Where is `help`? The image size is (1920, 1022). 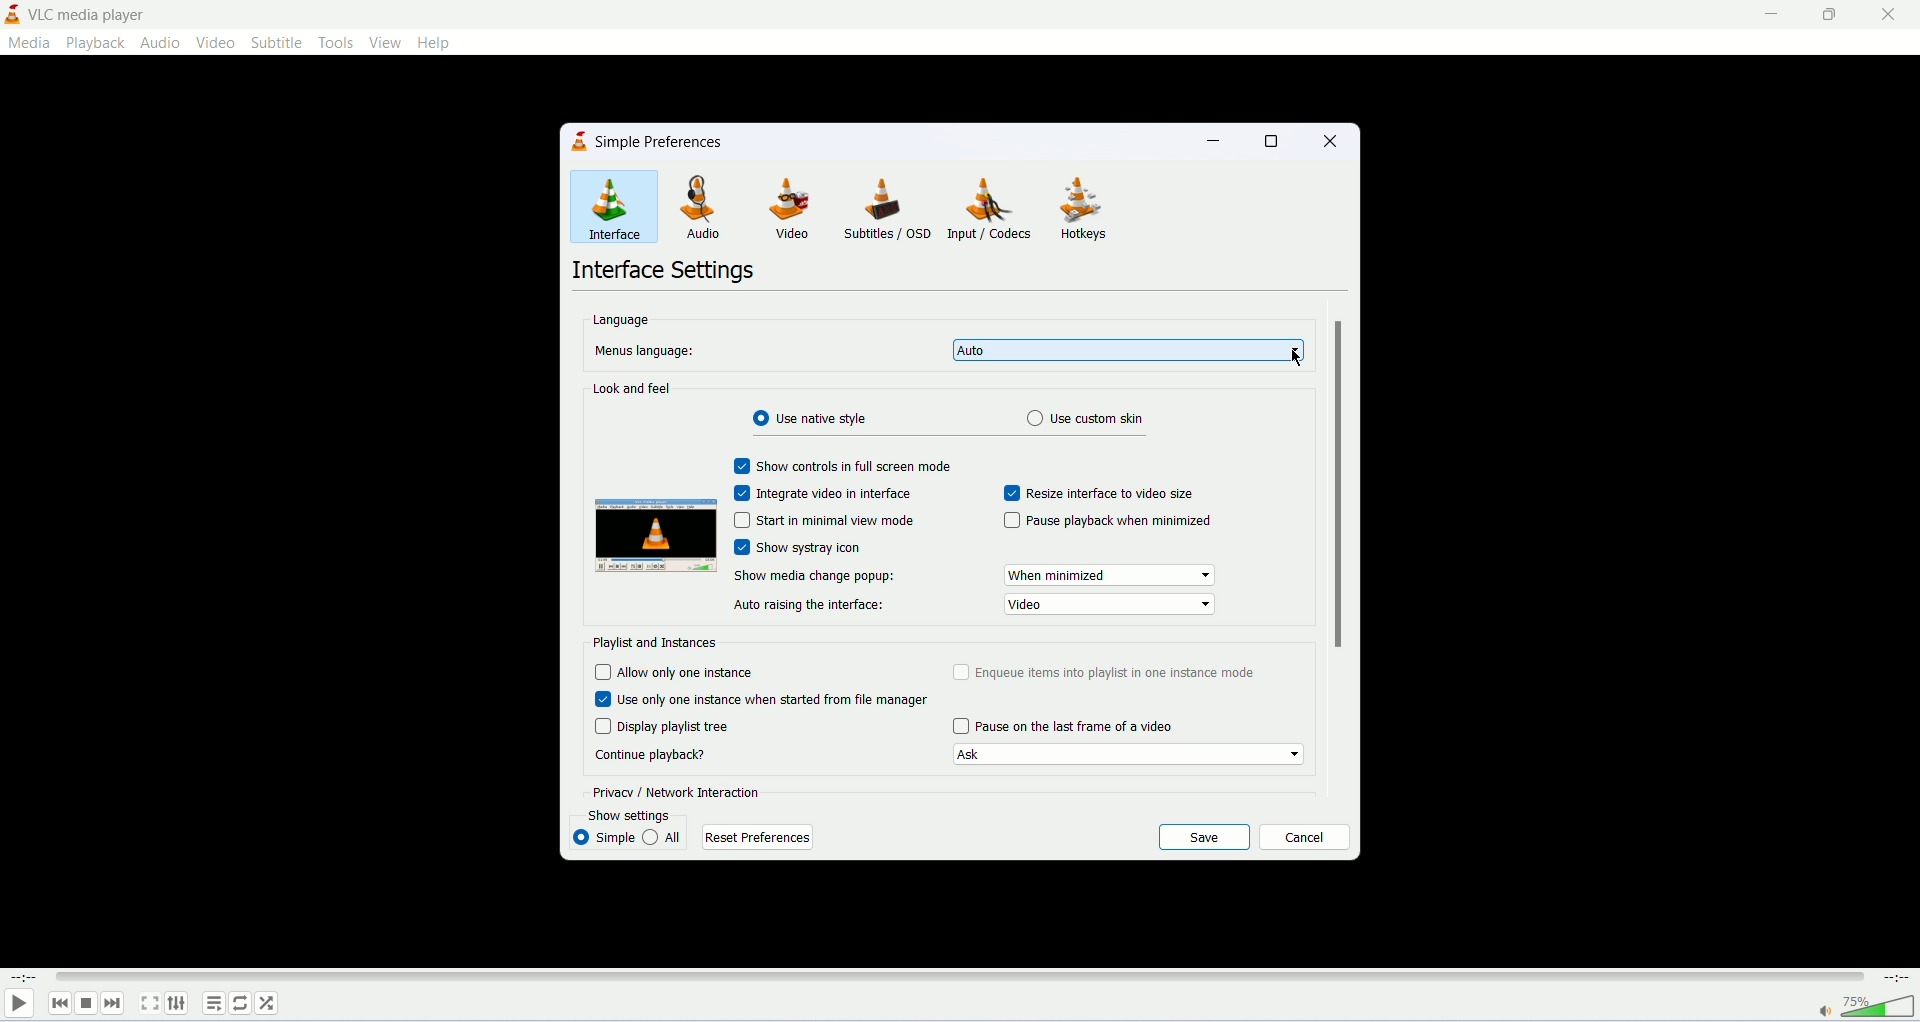
help is located at coordinates (438, 43).